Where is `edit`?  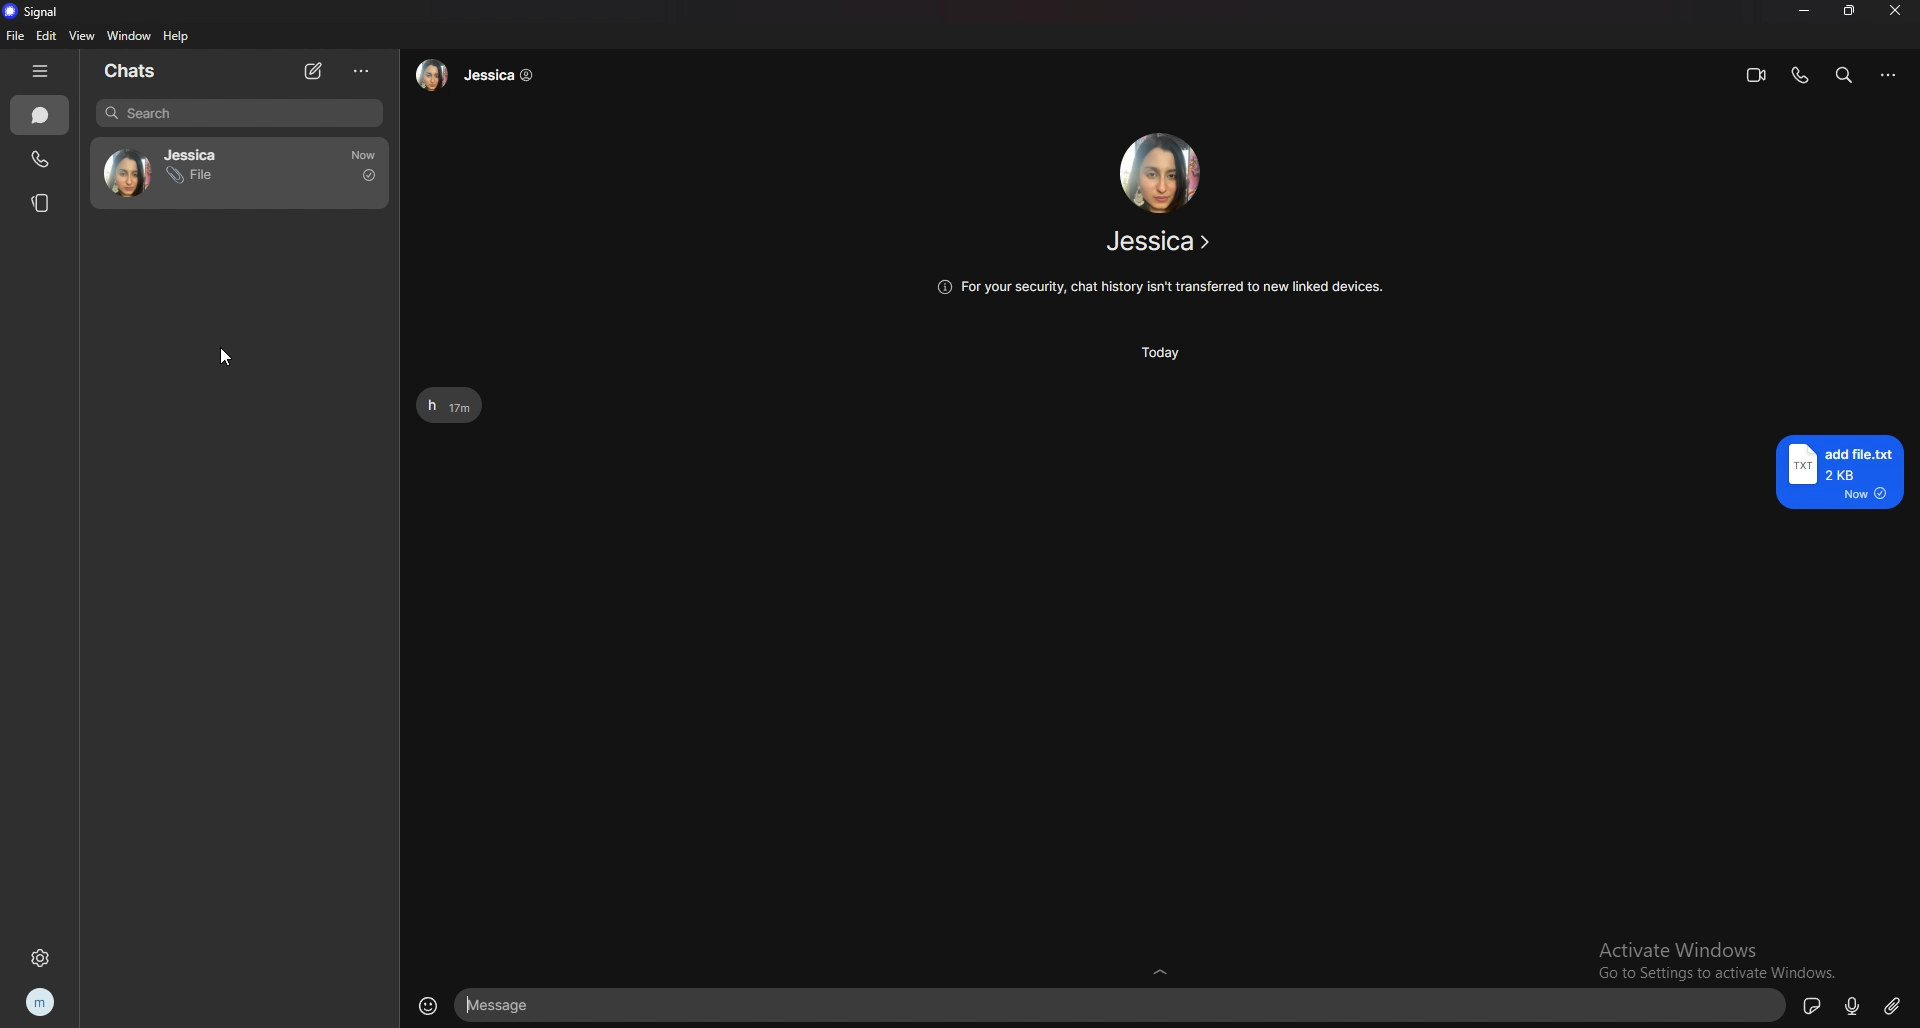 edit is located at coordinates (48, 36).